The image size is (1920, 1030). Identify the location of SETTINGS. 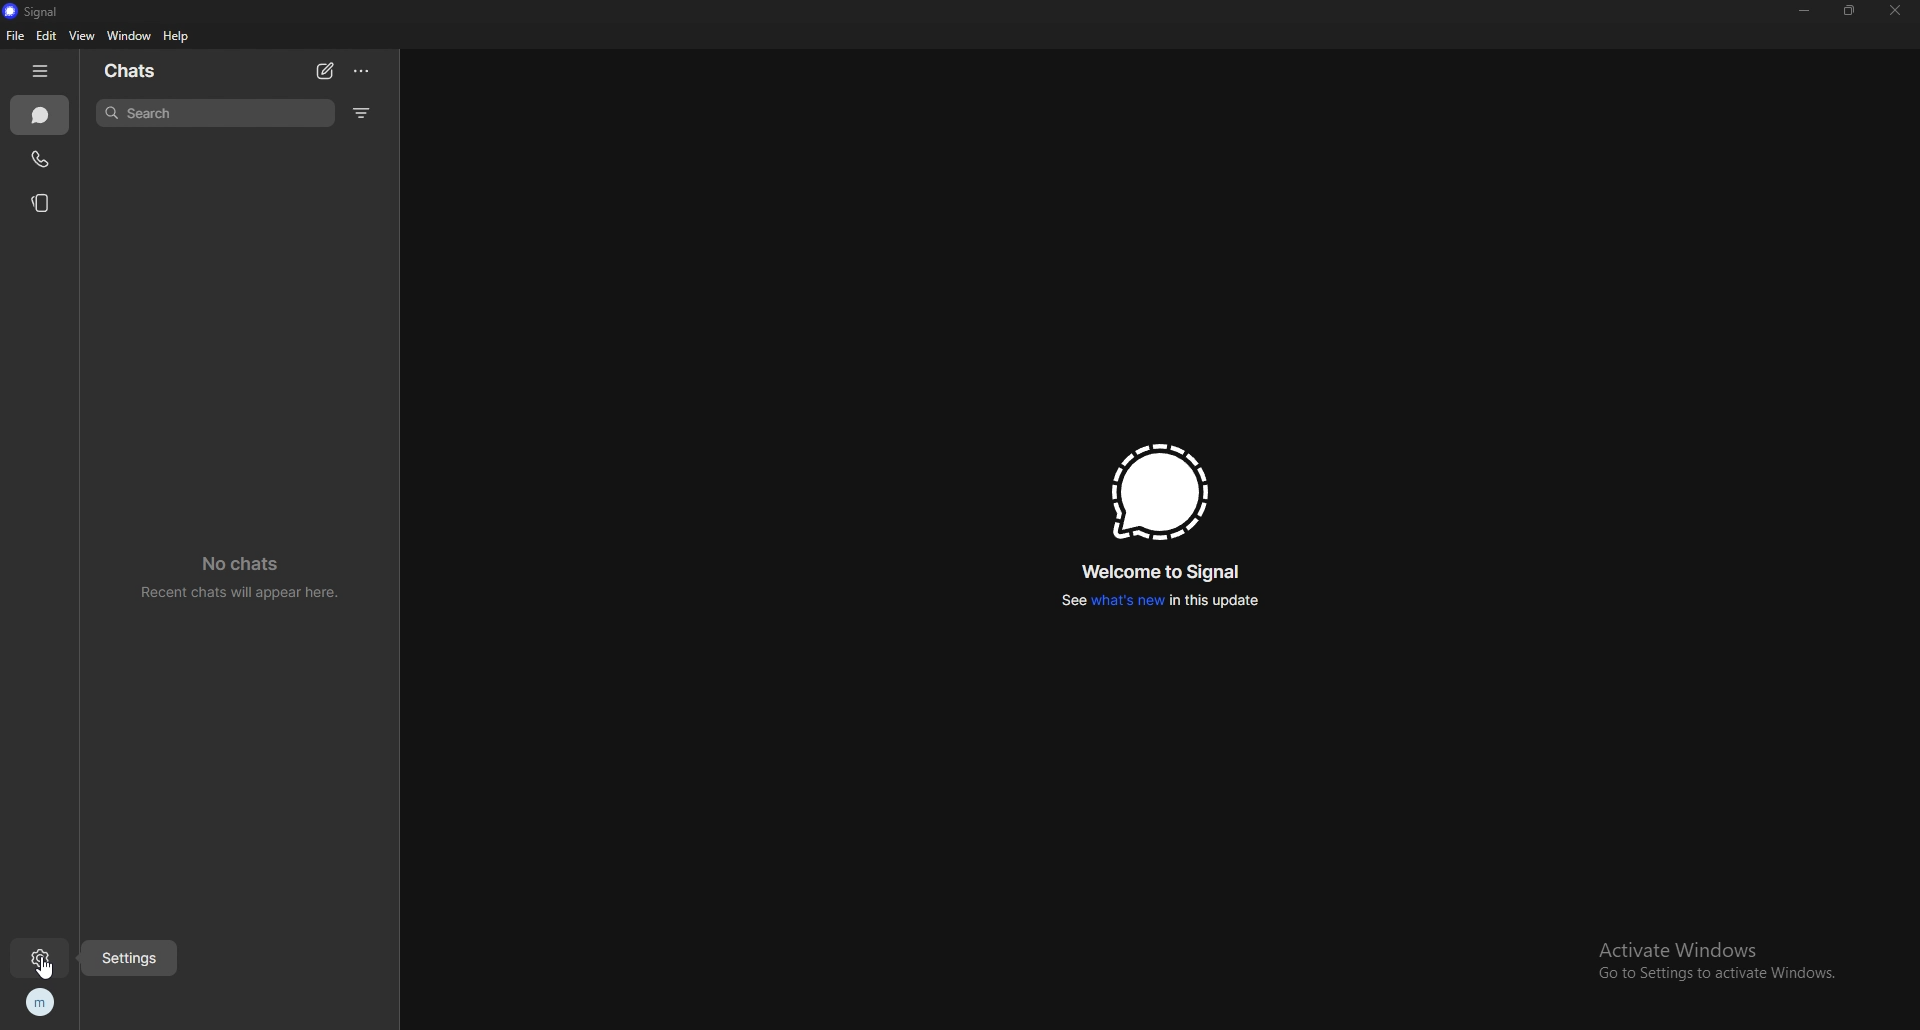
(132, 954).